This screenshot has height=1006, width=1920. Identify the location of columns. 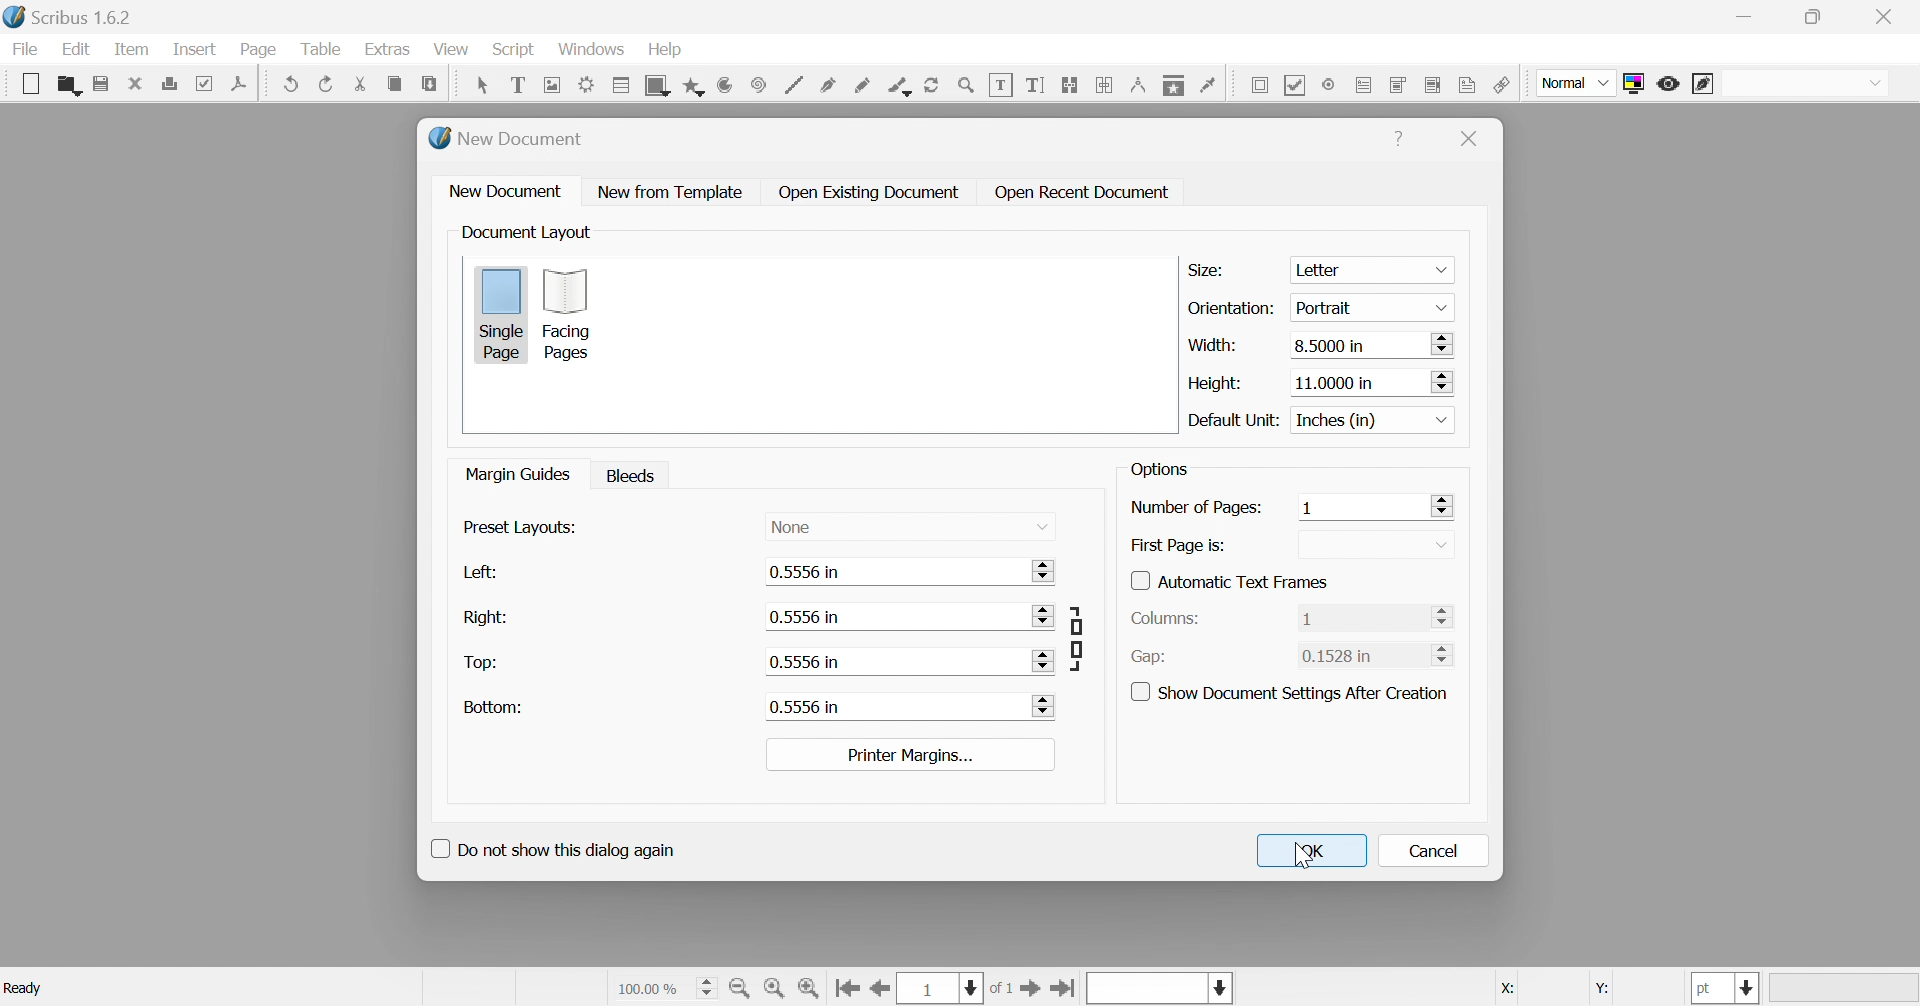
(1157, 617).